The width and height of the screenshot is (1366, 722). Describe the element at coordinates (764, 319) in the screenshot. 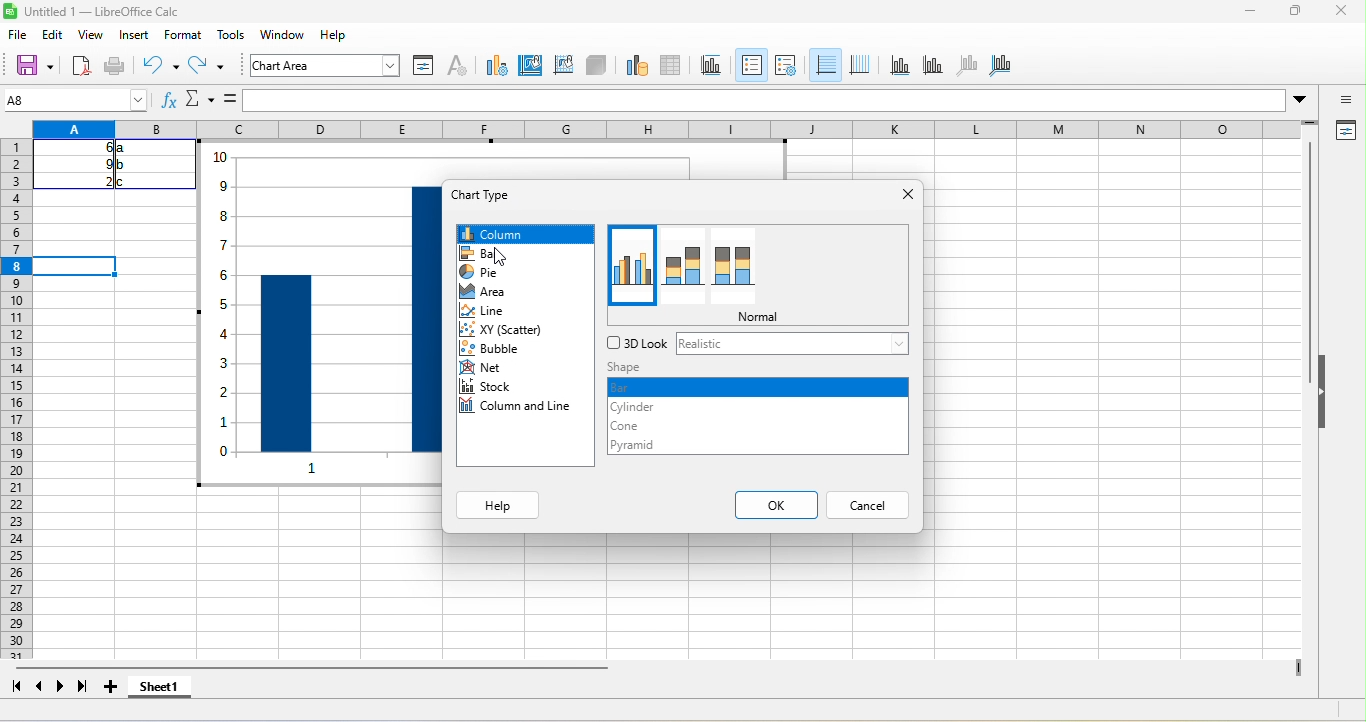

I see `normal` at that location.